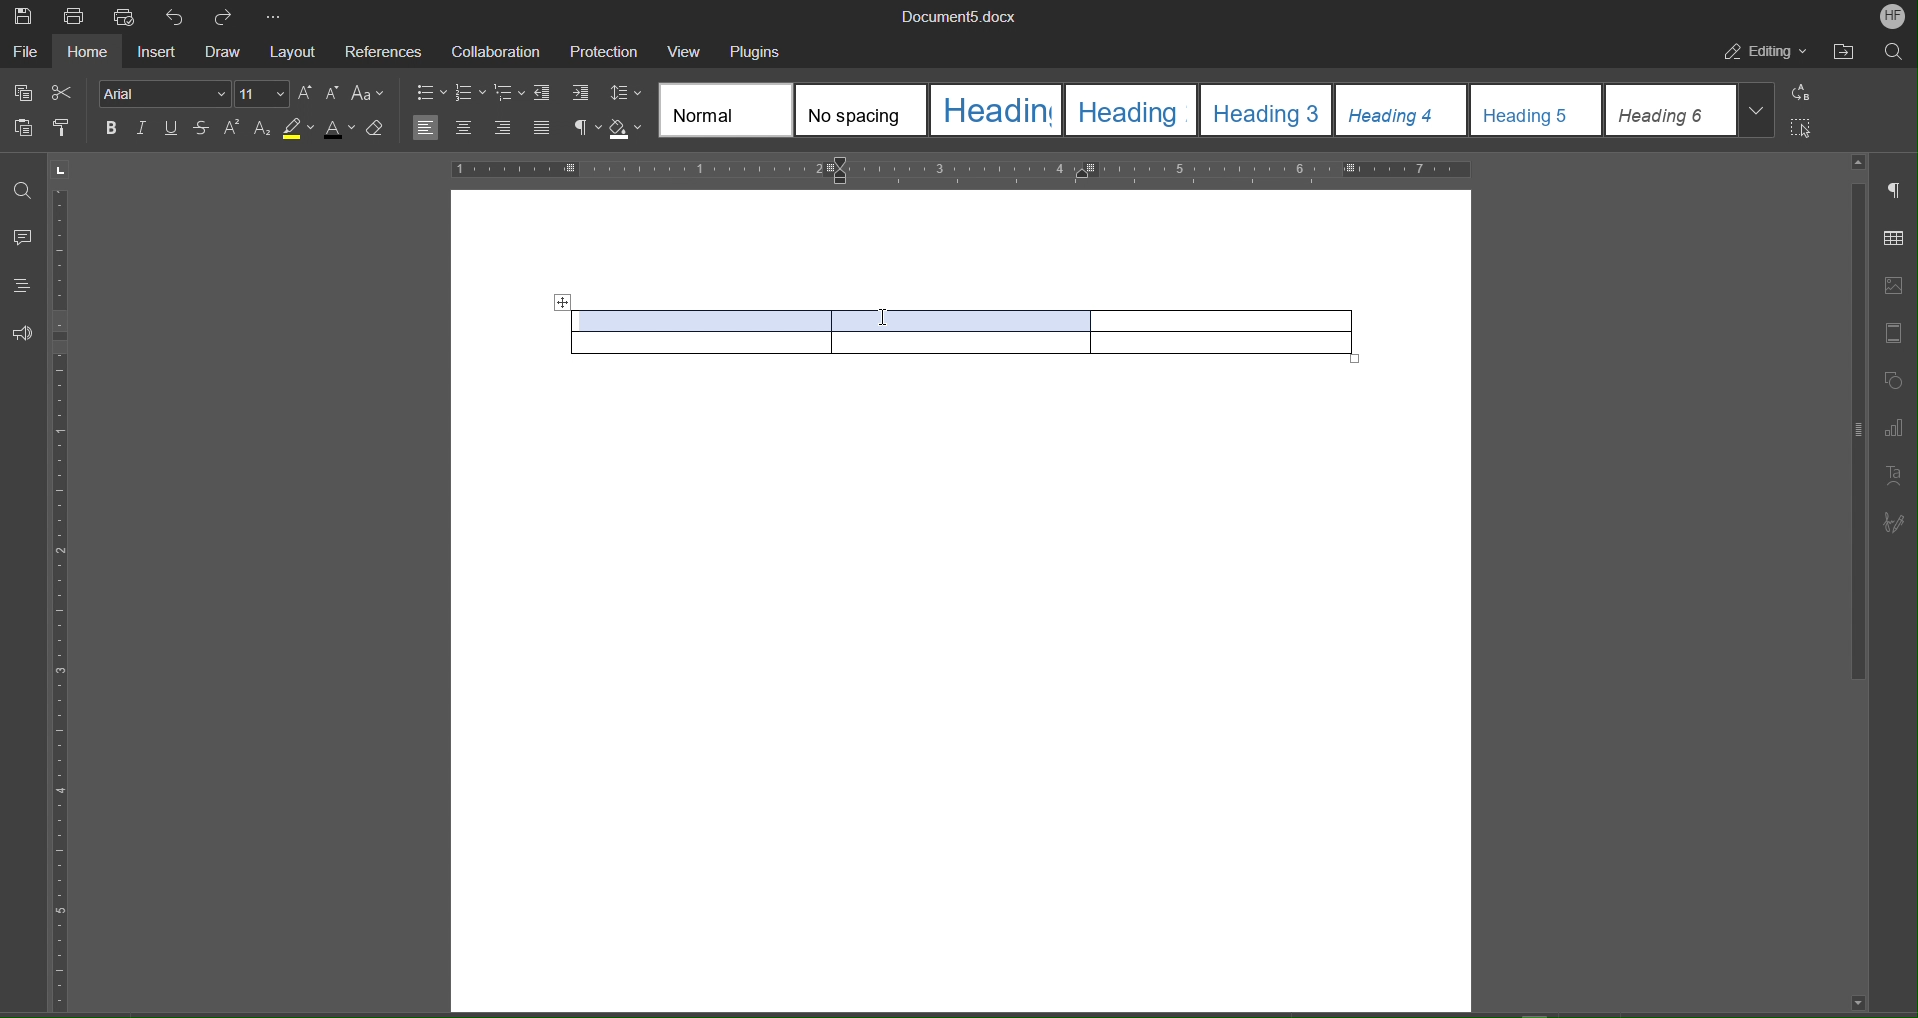 Image resolution: width=1918 pixels, height=1018 pixels. I want to click on heading 5, so click(1537, 110).